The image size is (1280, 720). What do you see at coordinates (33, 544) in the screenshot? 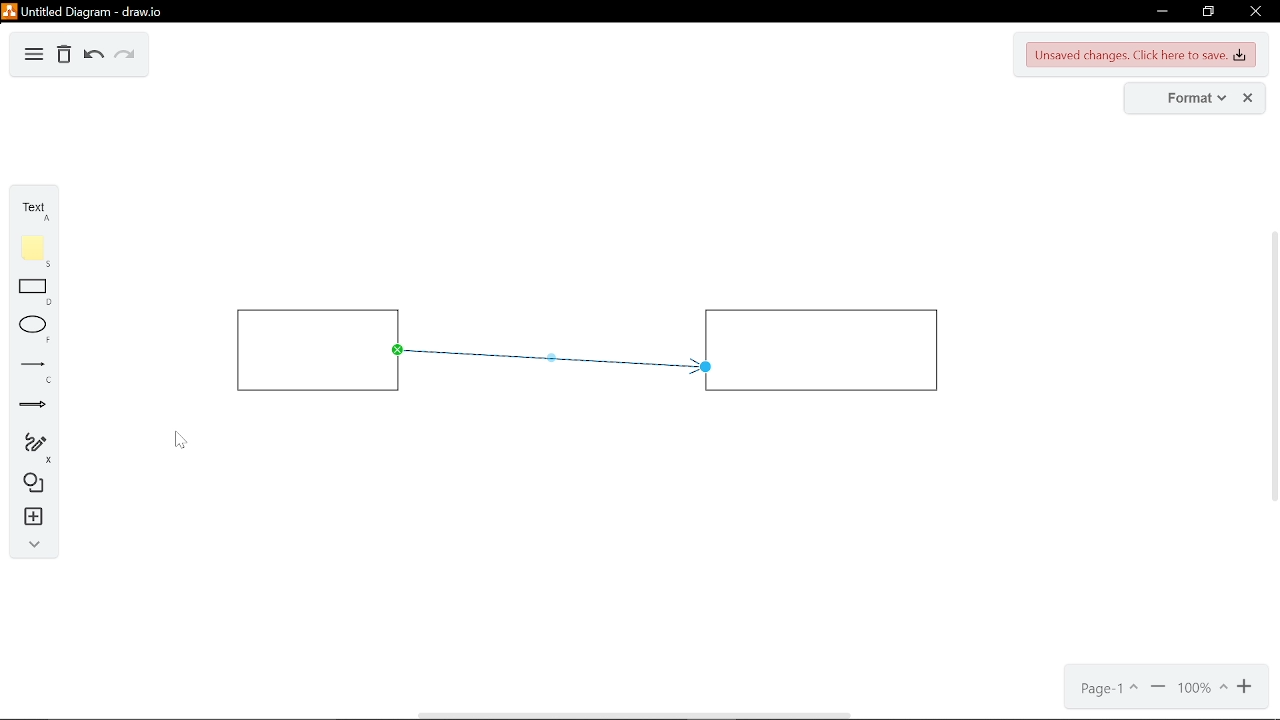
I see `collapse` at bounding box center [33, 544].